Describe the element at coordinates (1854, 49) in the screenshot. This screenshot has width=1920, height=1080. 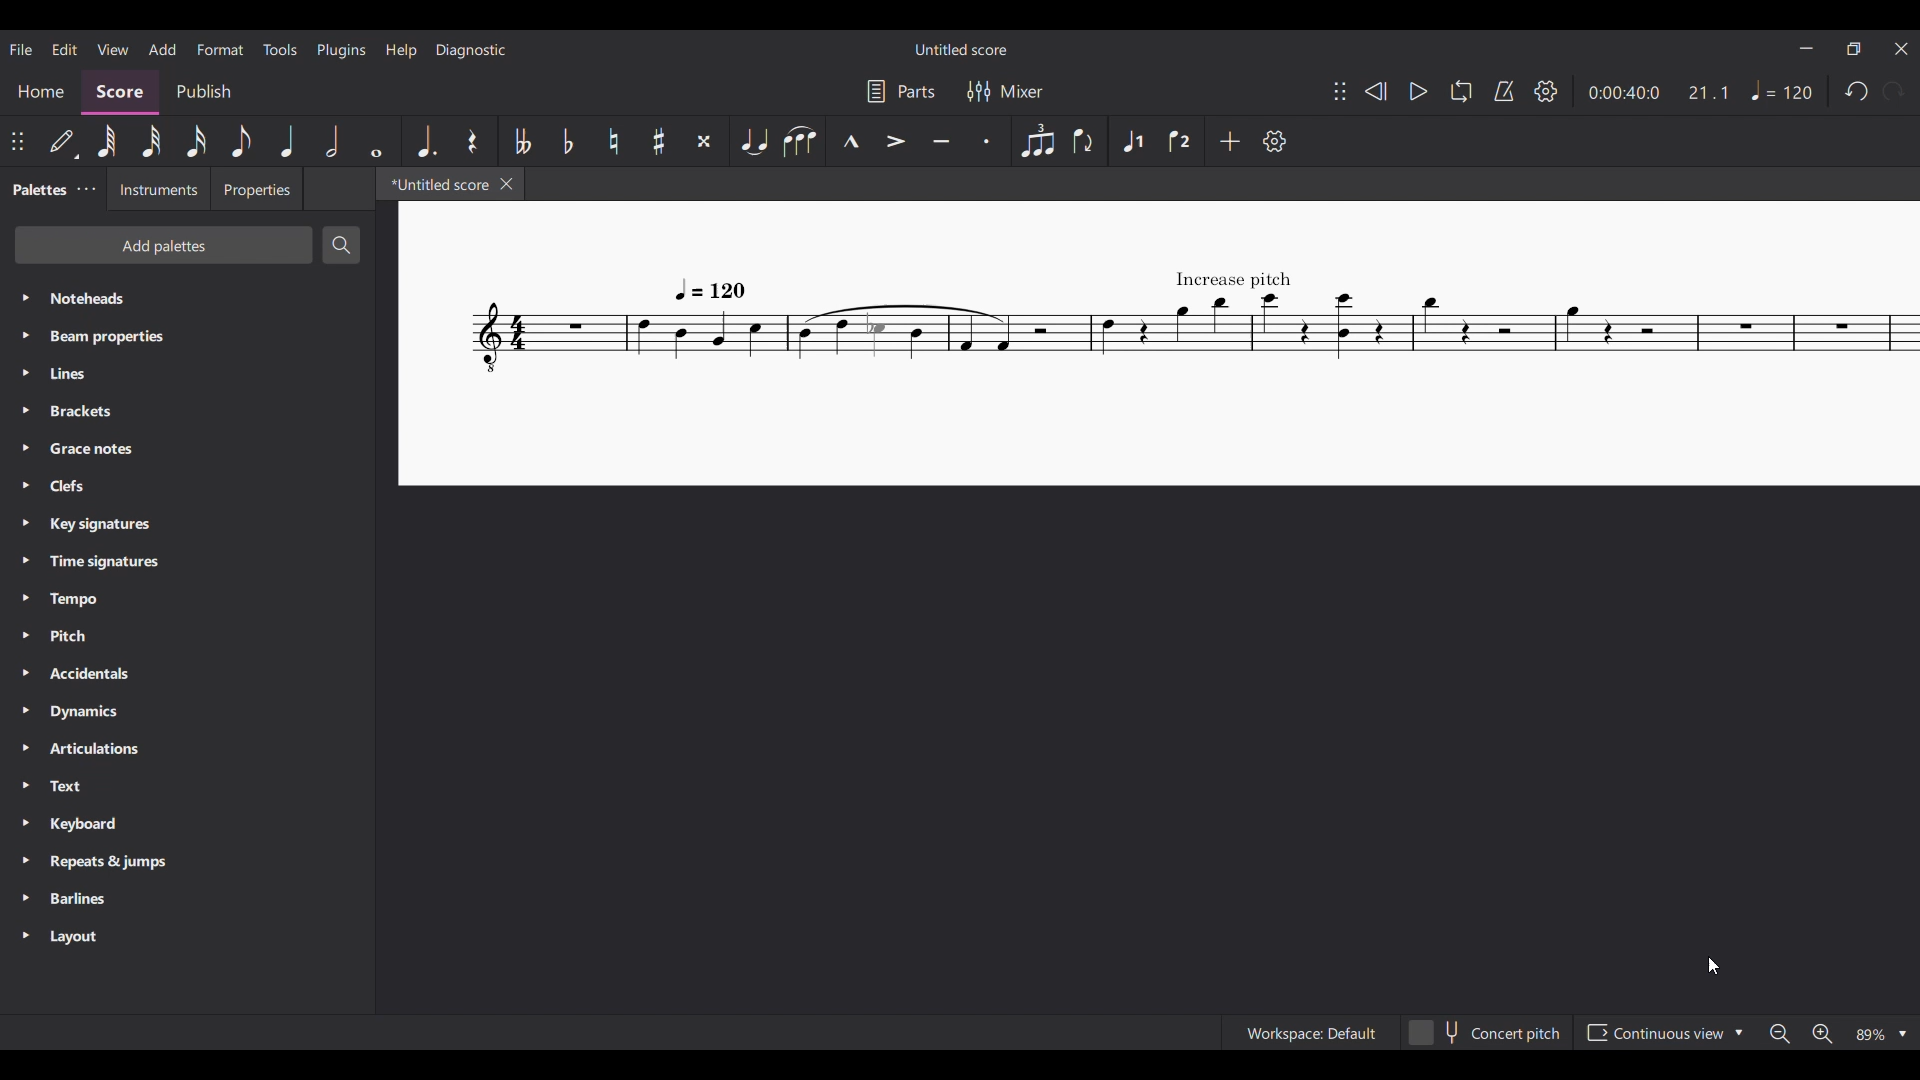
I see `Show in smaller tab` at that location.